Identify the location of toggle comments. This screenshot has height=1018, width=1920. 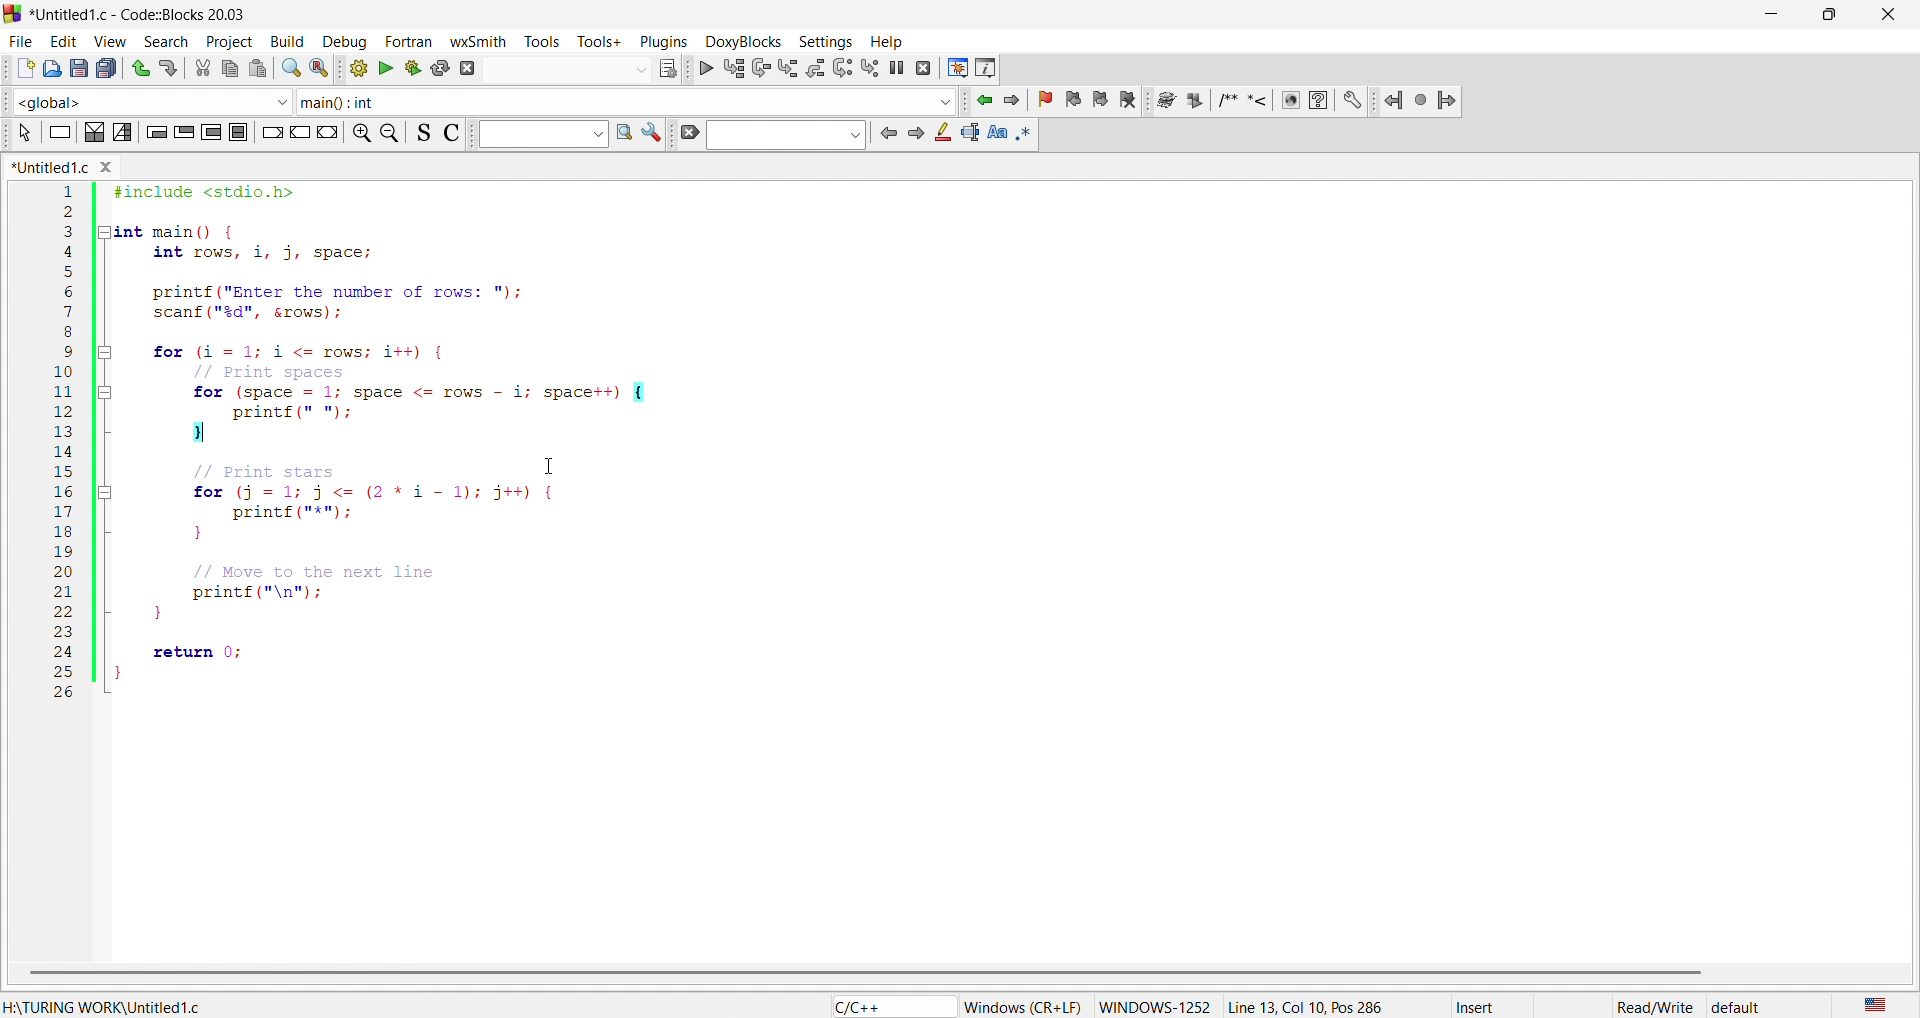
(452, 133).